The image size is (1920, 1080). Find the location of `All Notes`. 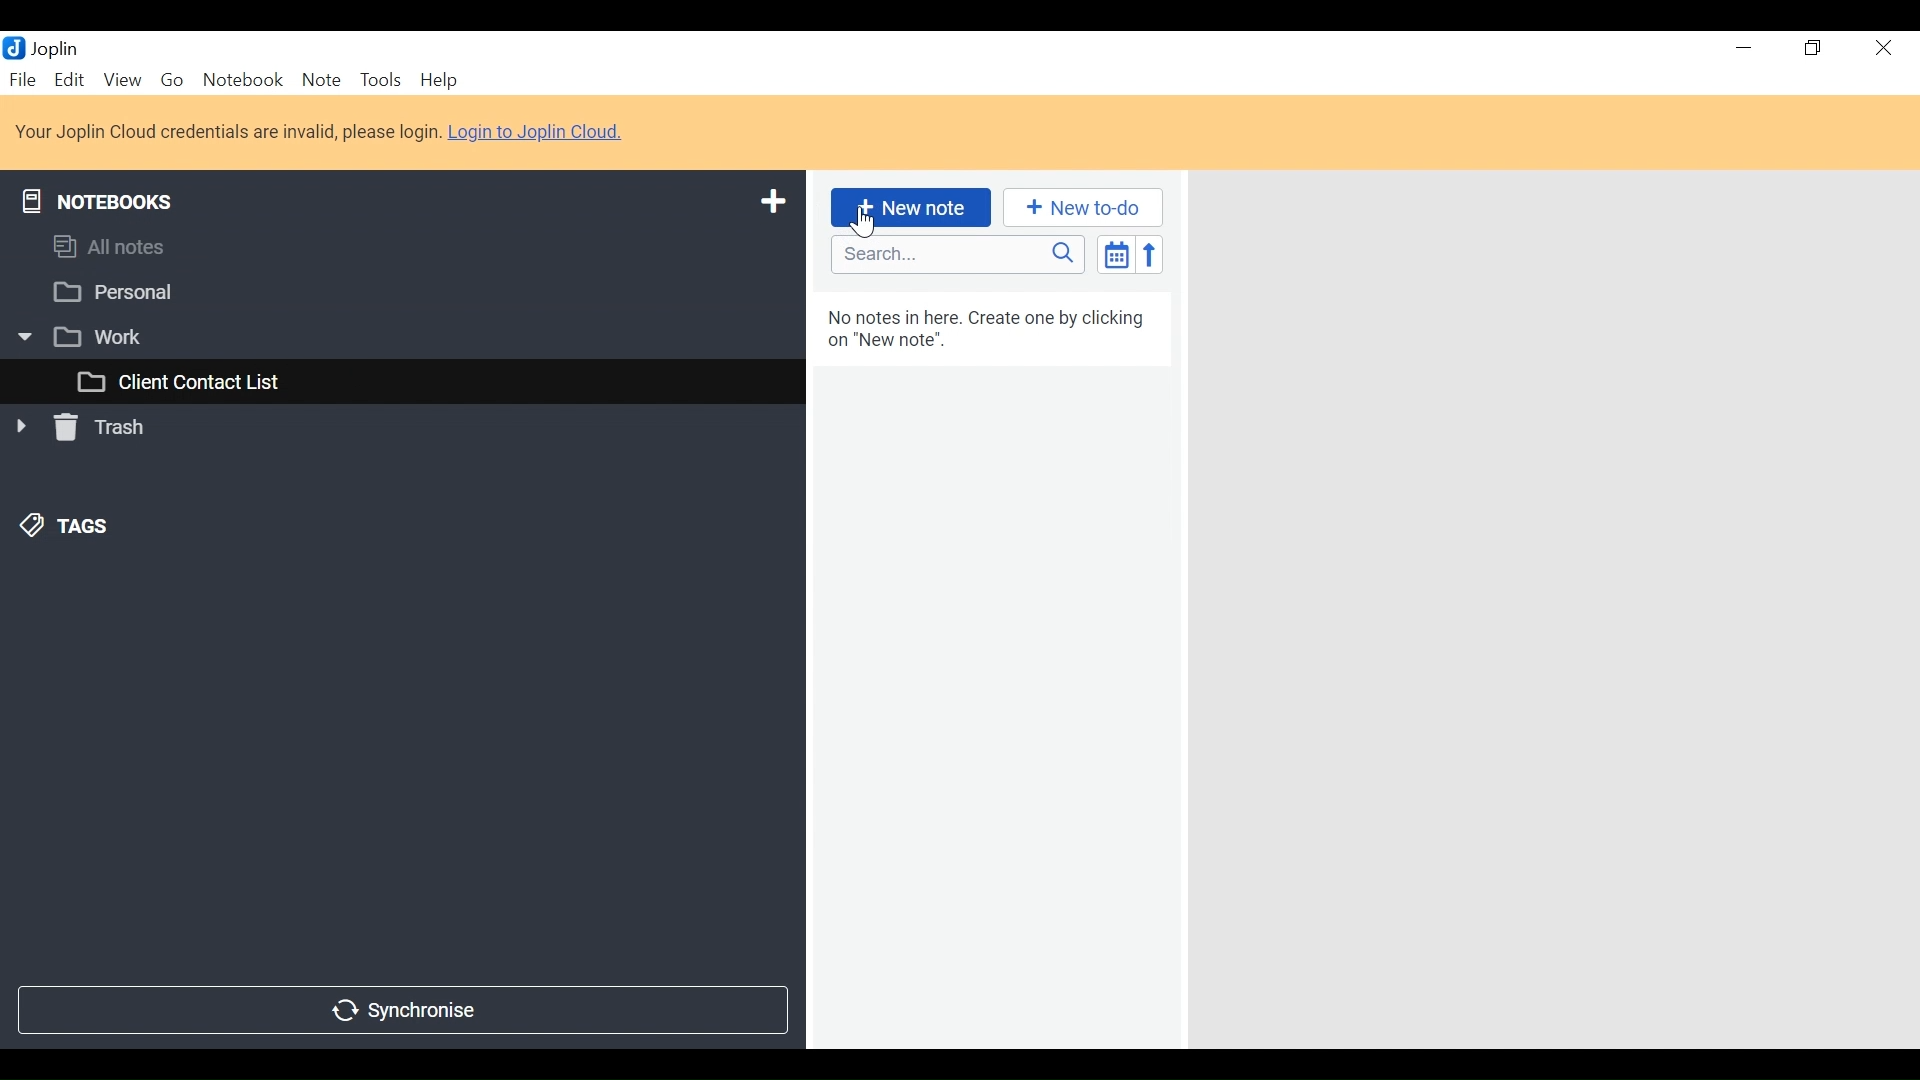

All Notes is located at coordinates (401, 250).